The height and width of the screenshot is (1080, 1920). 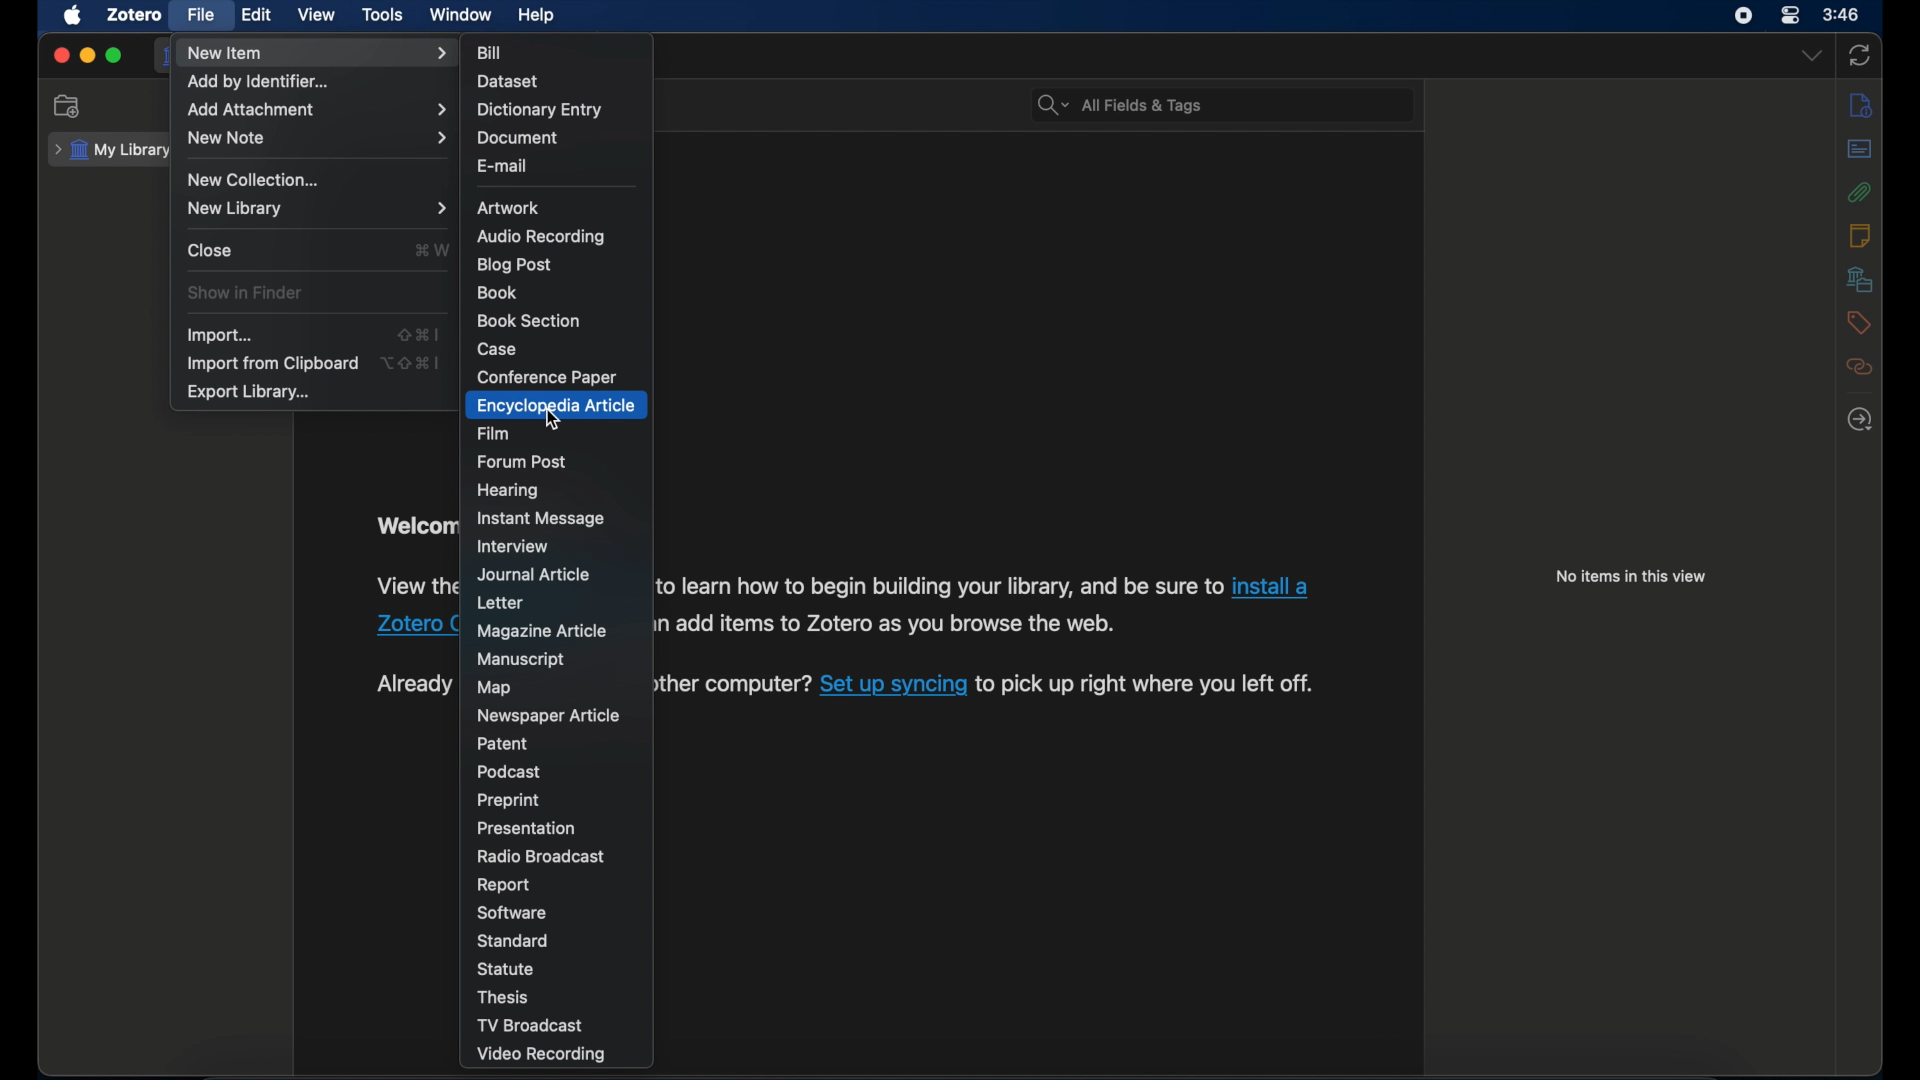 What do you see at coordinates (416, 527) in the screenshot?
I see `welcome to zotero` at bounding box center [416, 527].